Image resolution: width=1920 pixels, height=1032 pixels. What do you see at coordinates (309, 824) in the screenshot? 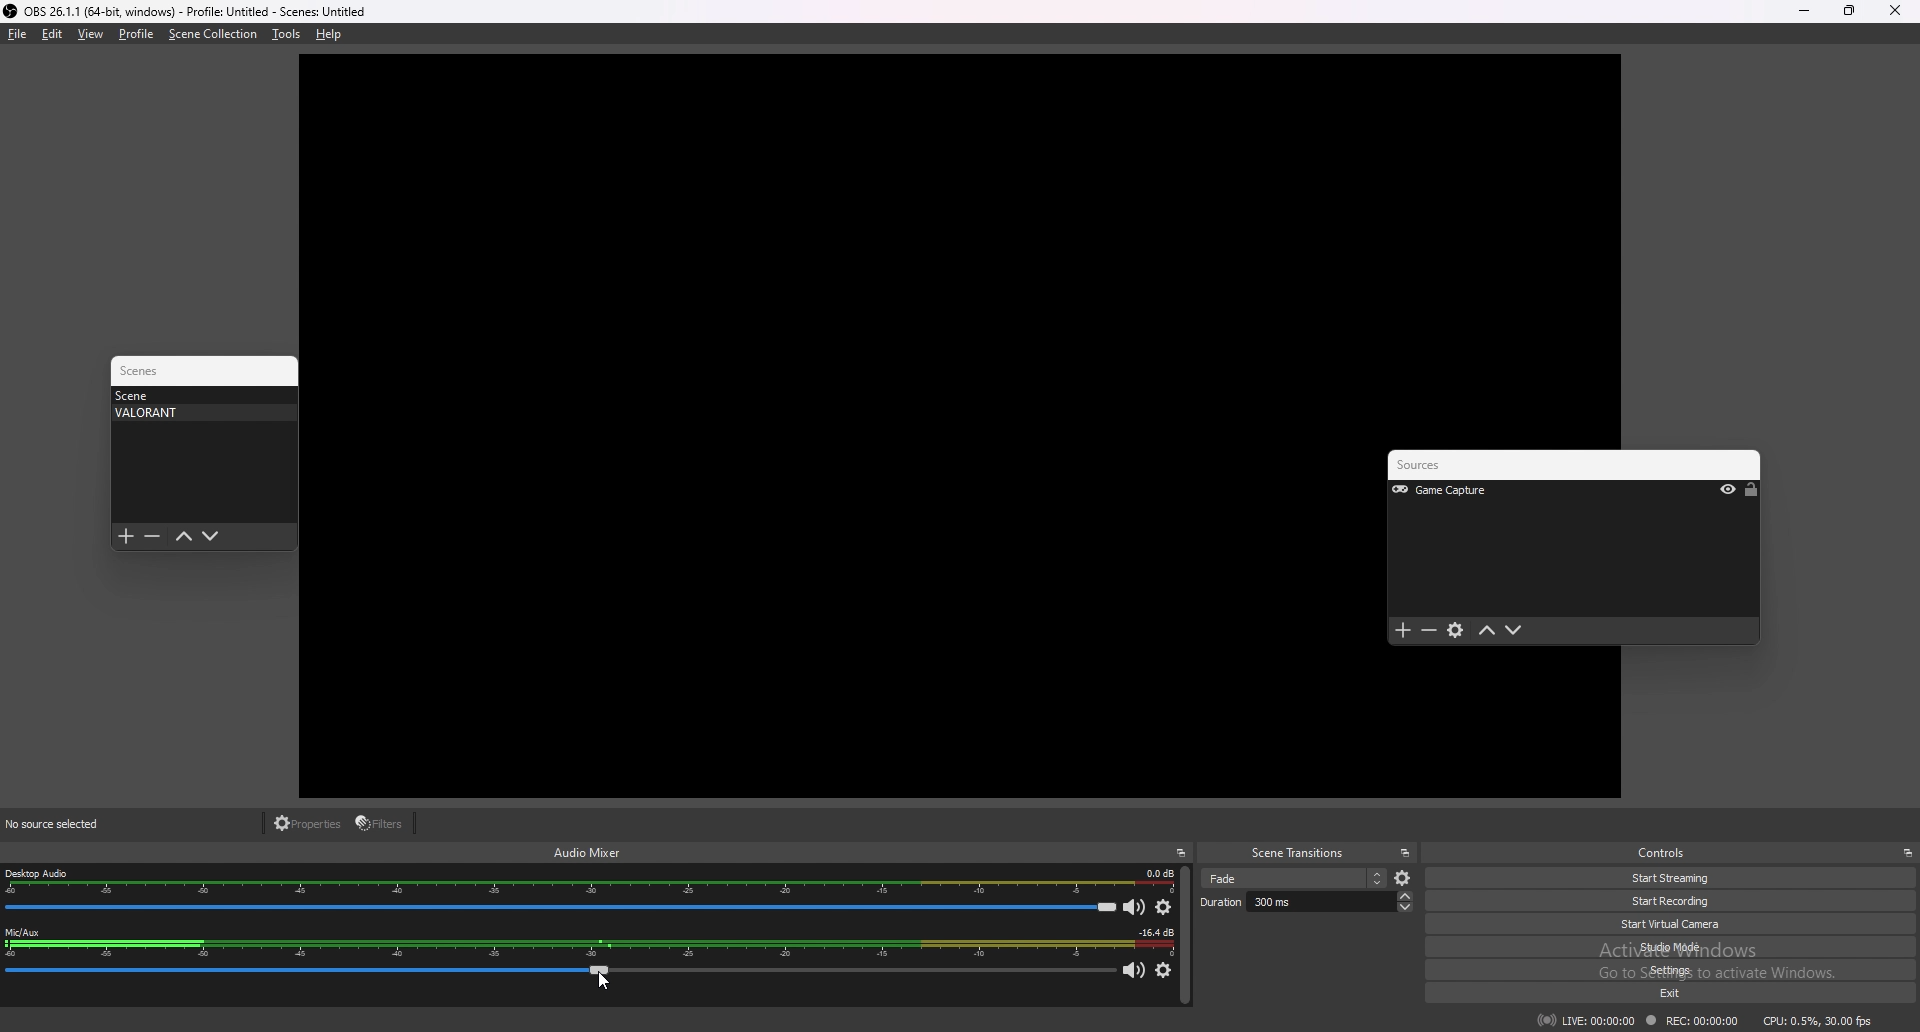
I see `properties` at bounding box center [309, 824].